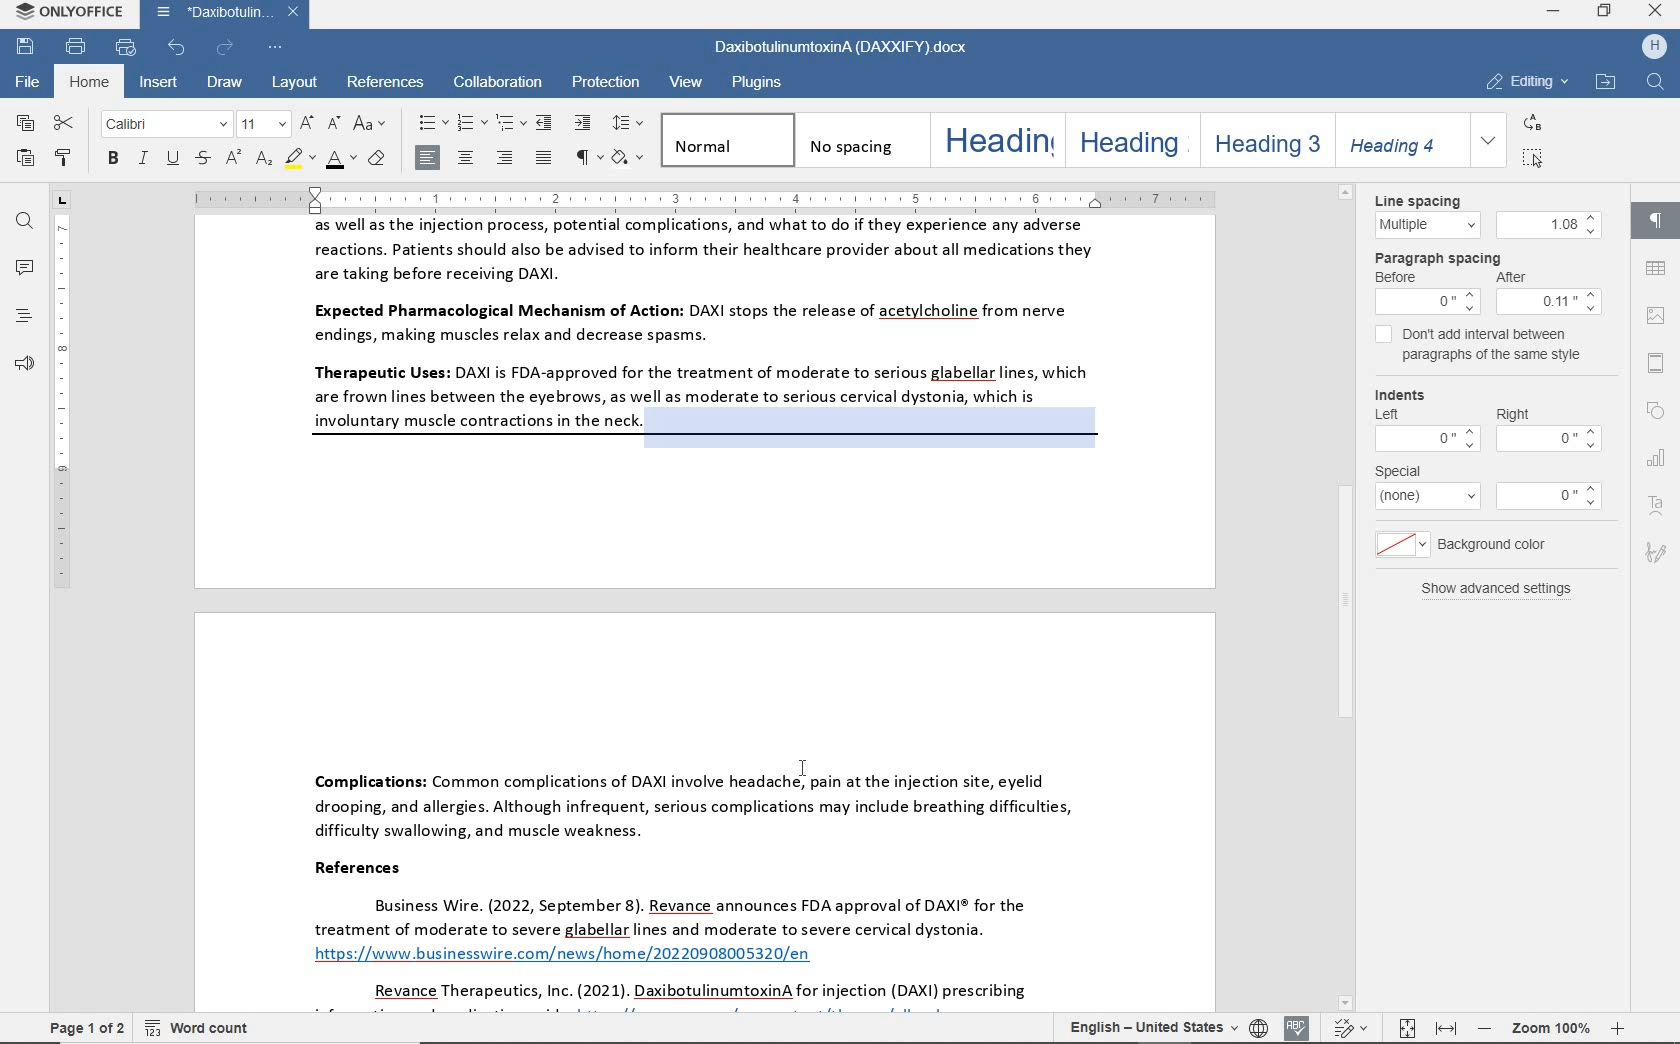  Describe the element at coordinates (377, 161) in the screenshot. I see `clear style` at that location.